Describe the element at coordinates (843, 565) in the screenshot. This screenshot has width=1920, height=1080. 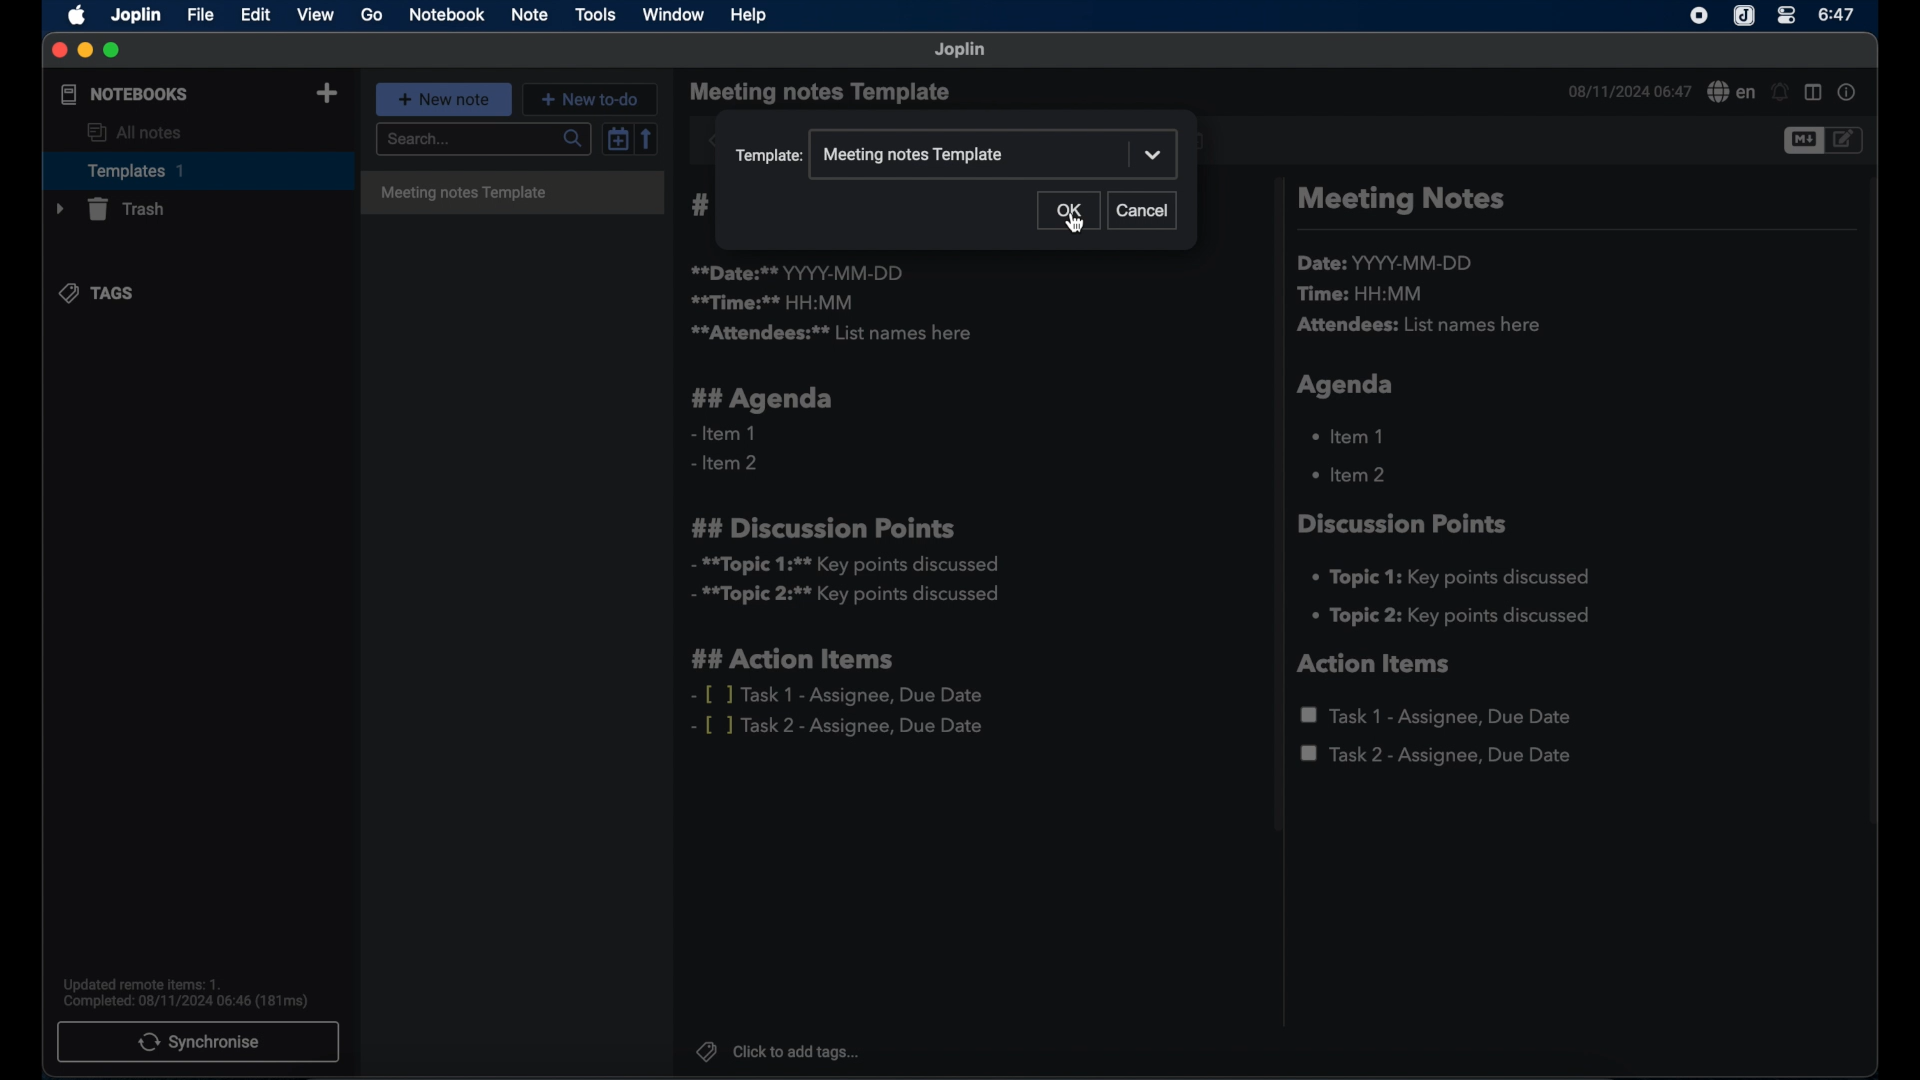
I see `**topic 1:** key points discussed` at that location.